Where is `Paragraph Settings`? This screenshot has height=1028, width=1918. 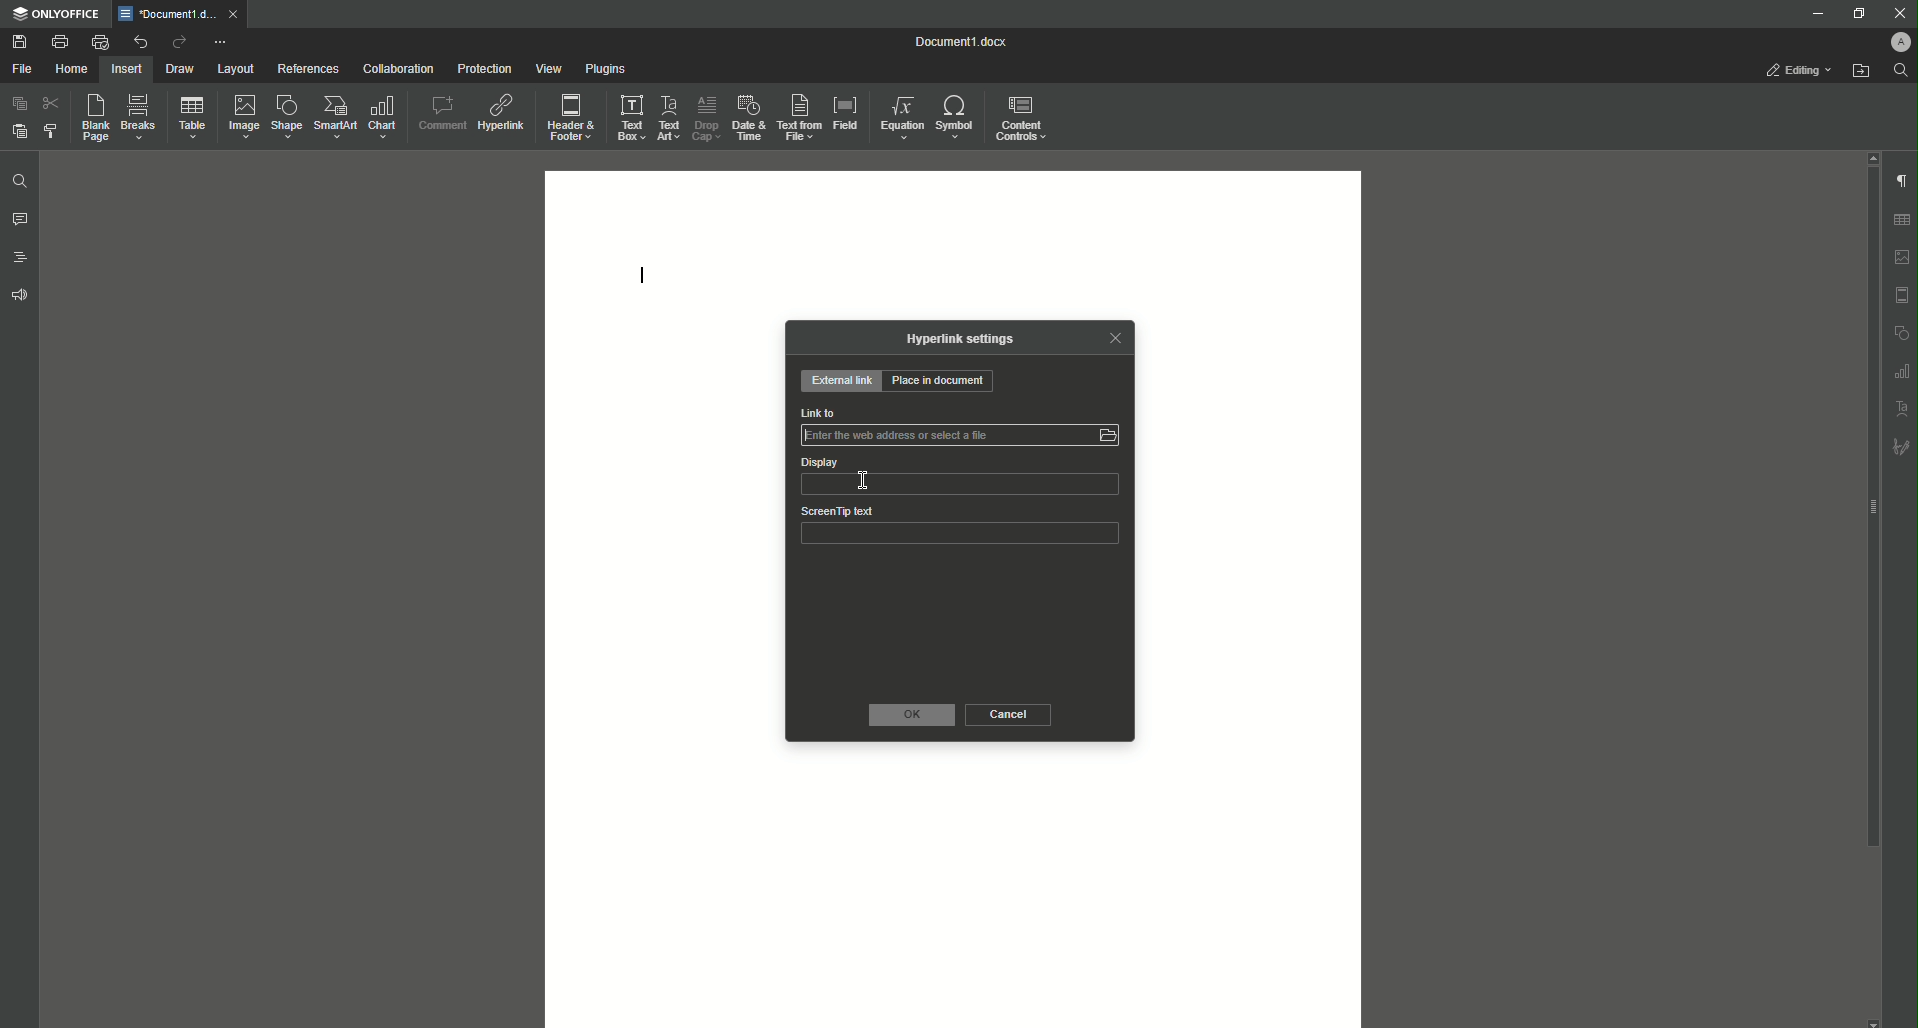
Paragraph Settings is located at coordinates (1902, 181).